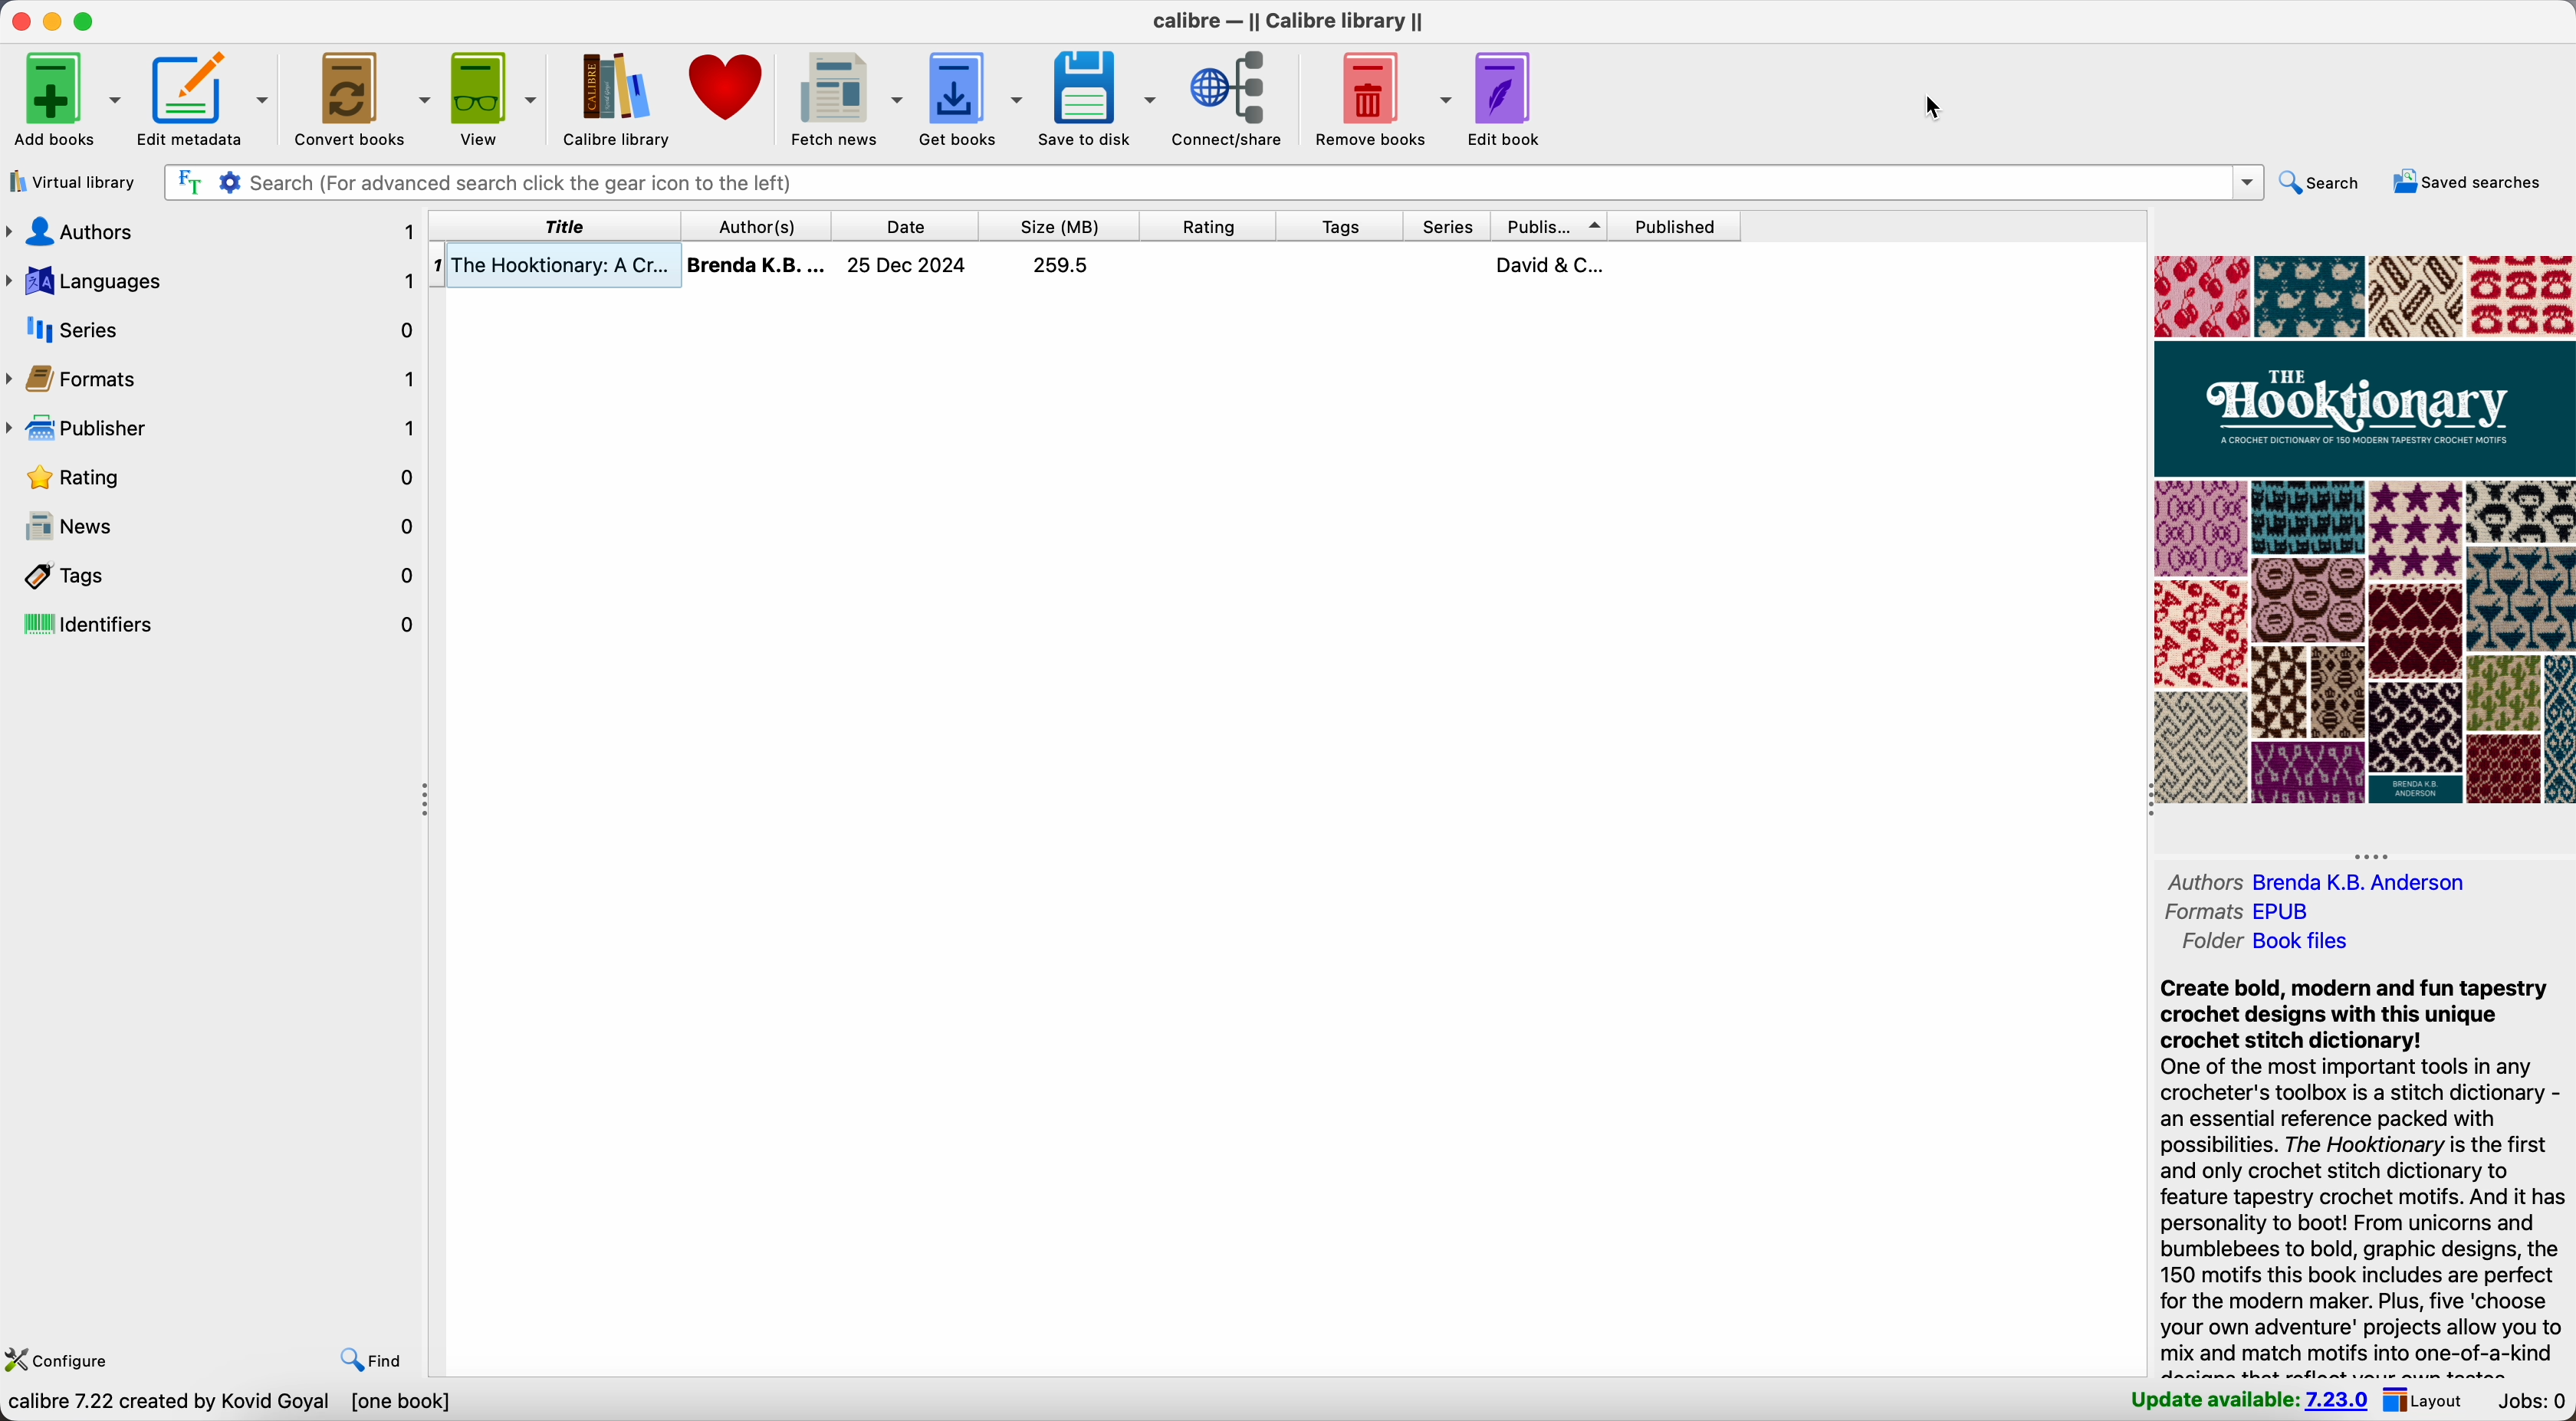 This screenshot has height=1421, width=2576. I want to click on saved searches, so click(2470, 181).